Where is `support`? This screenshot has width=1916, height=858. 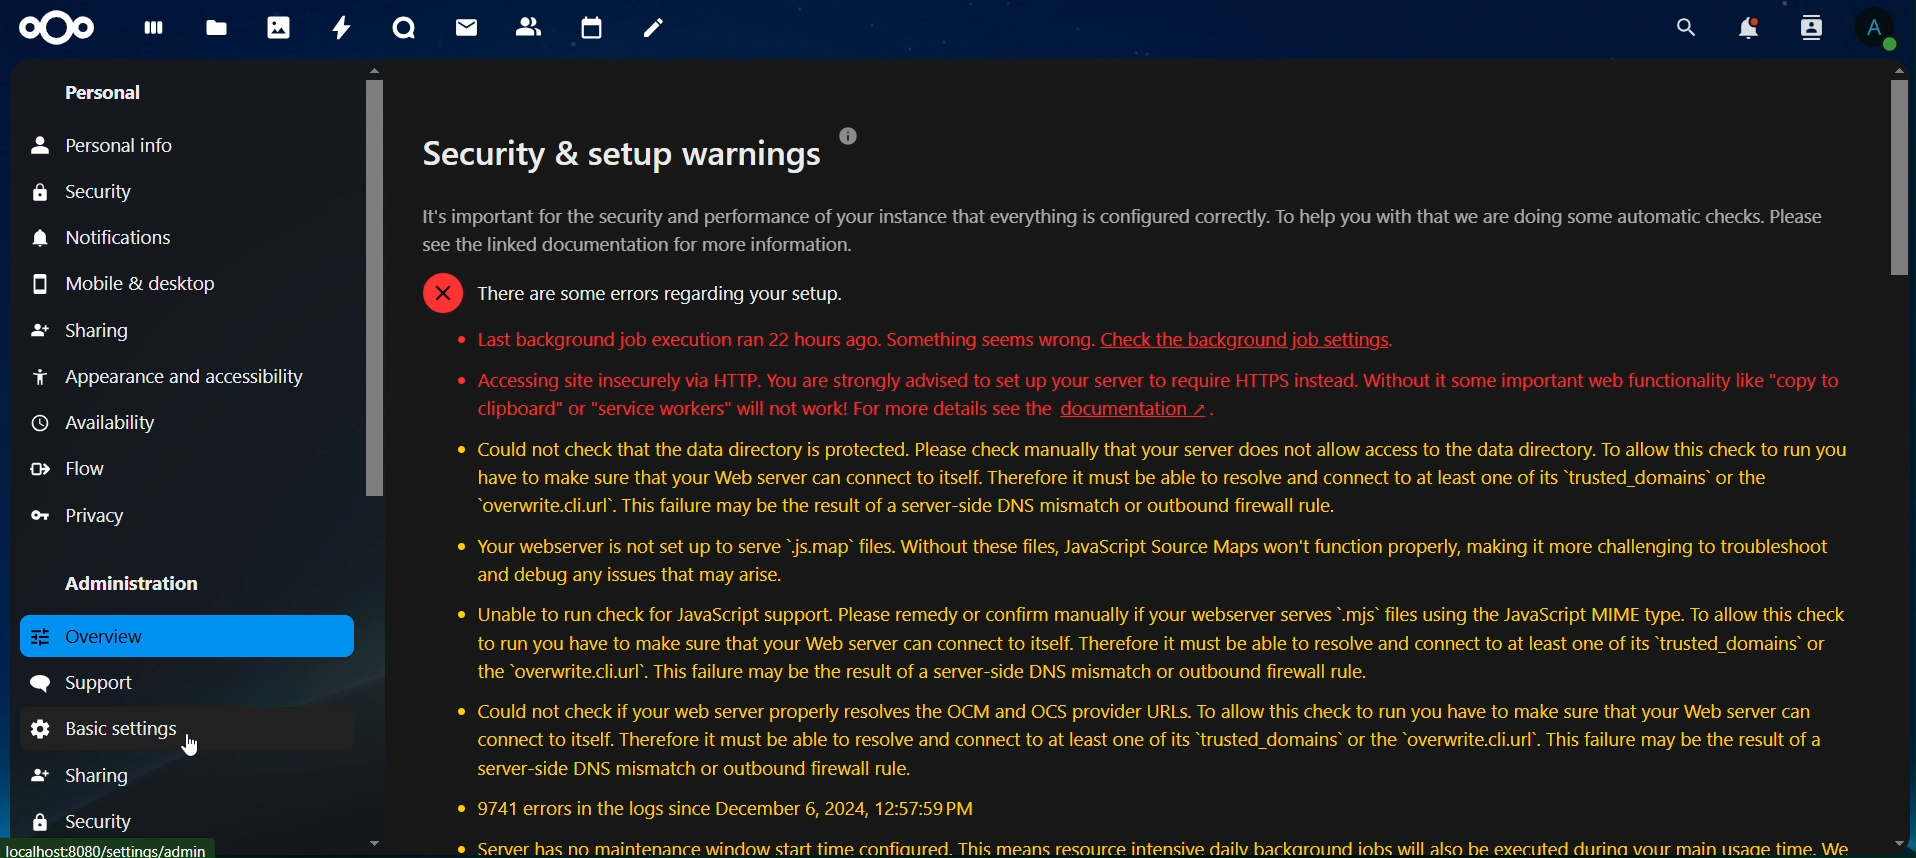
support is located at coordinates (91, 683).